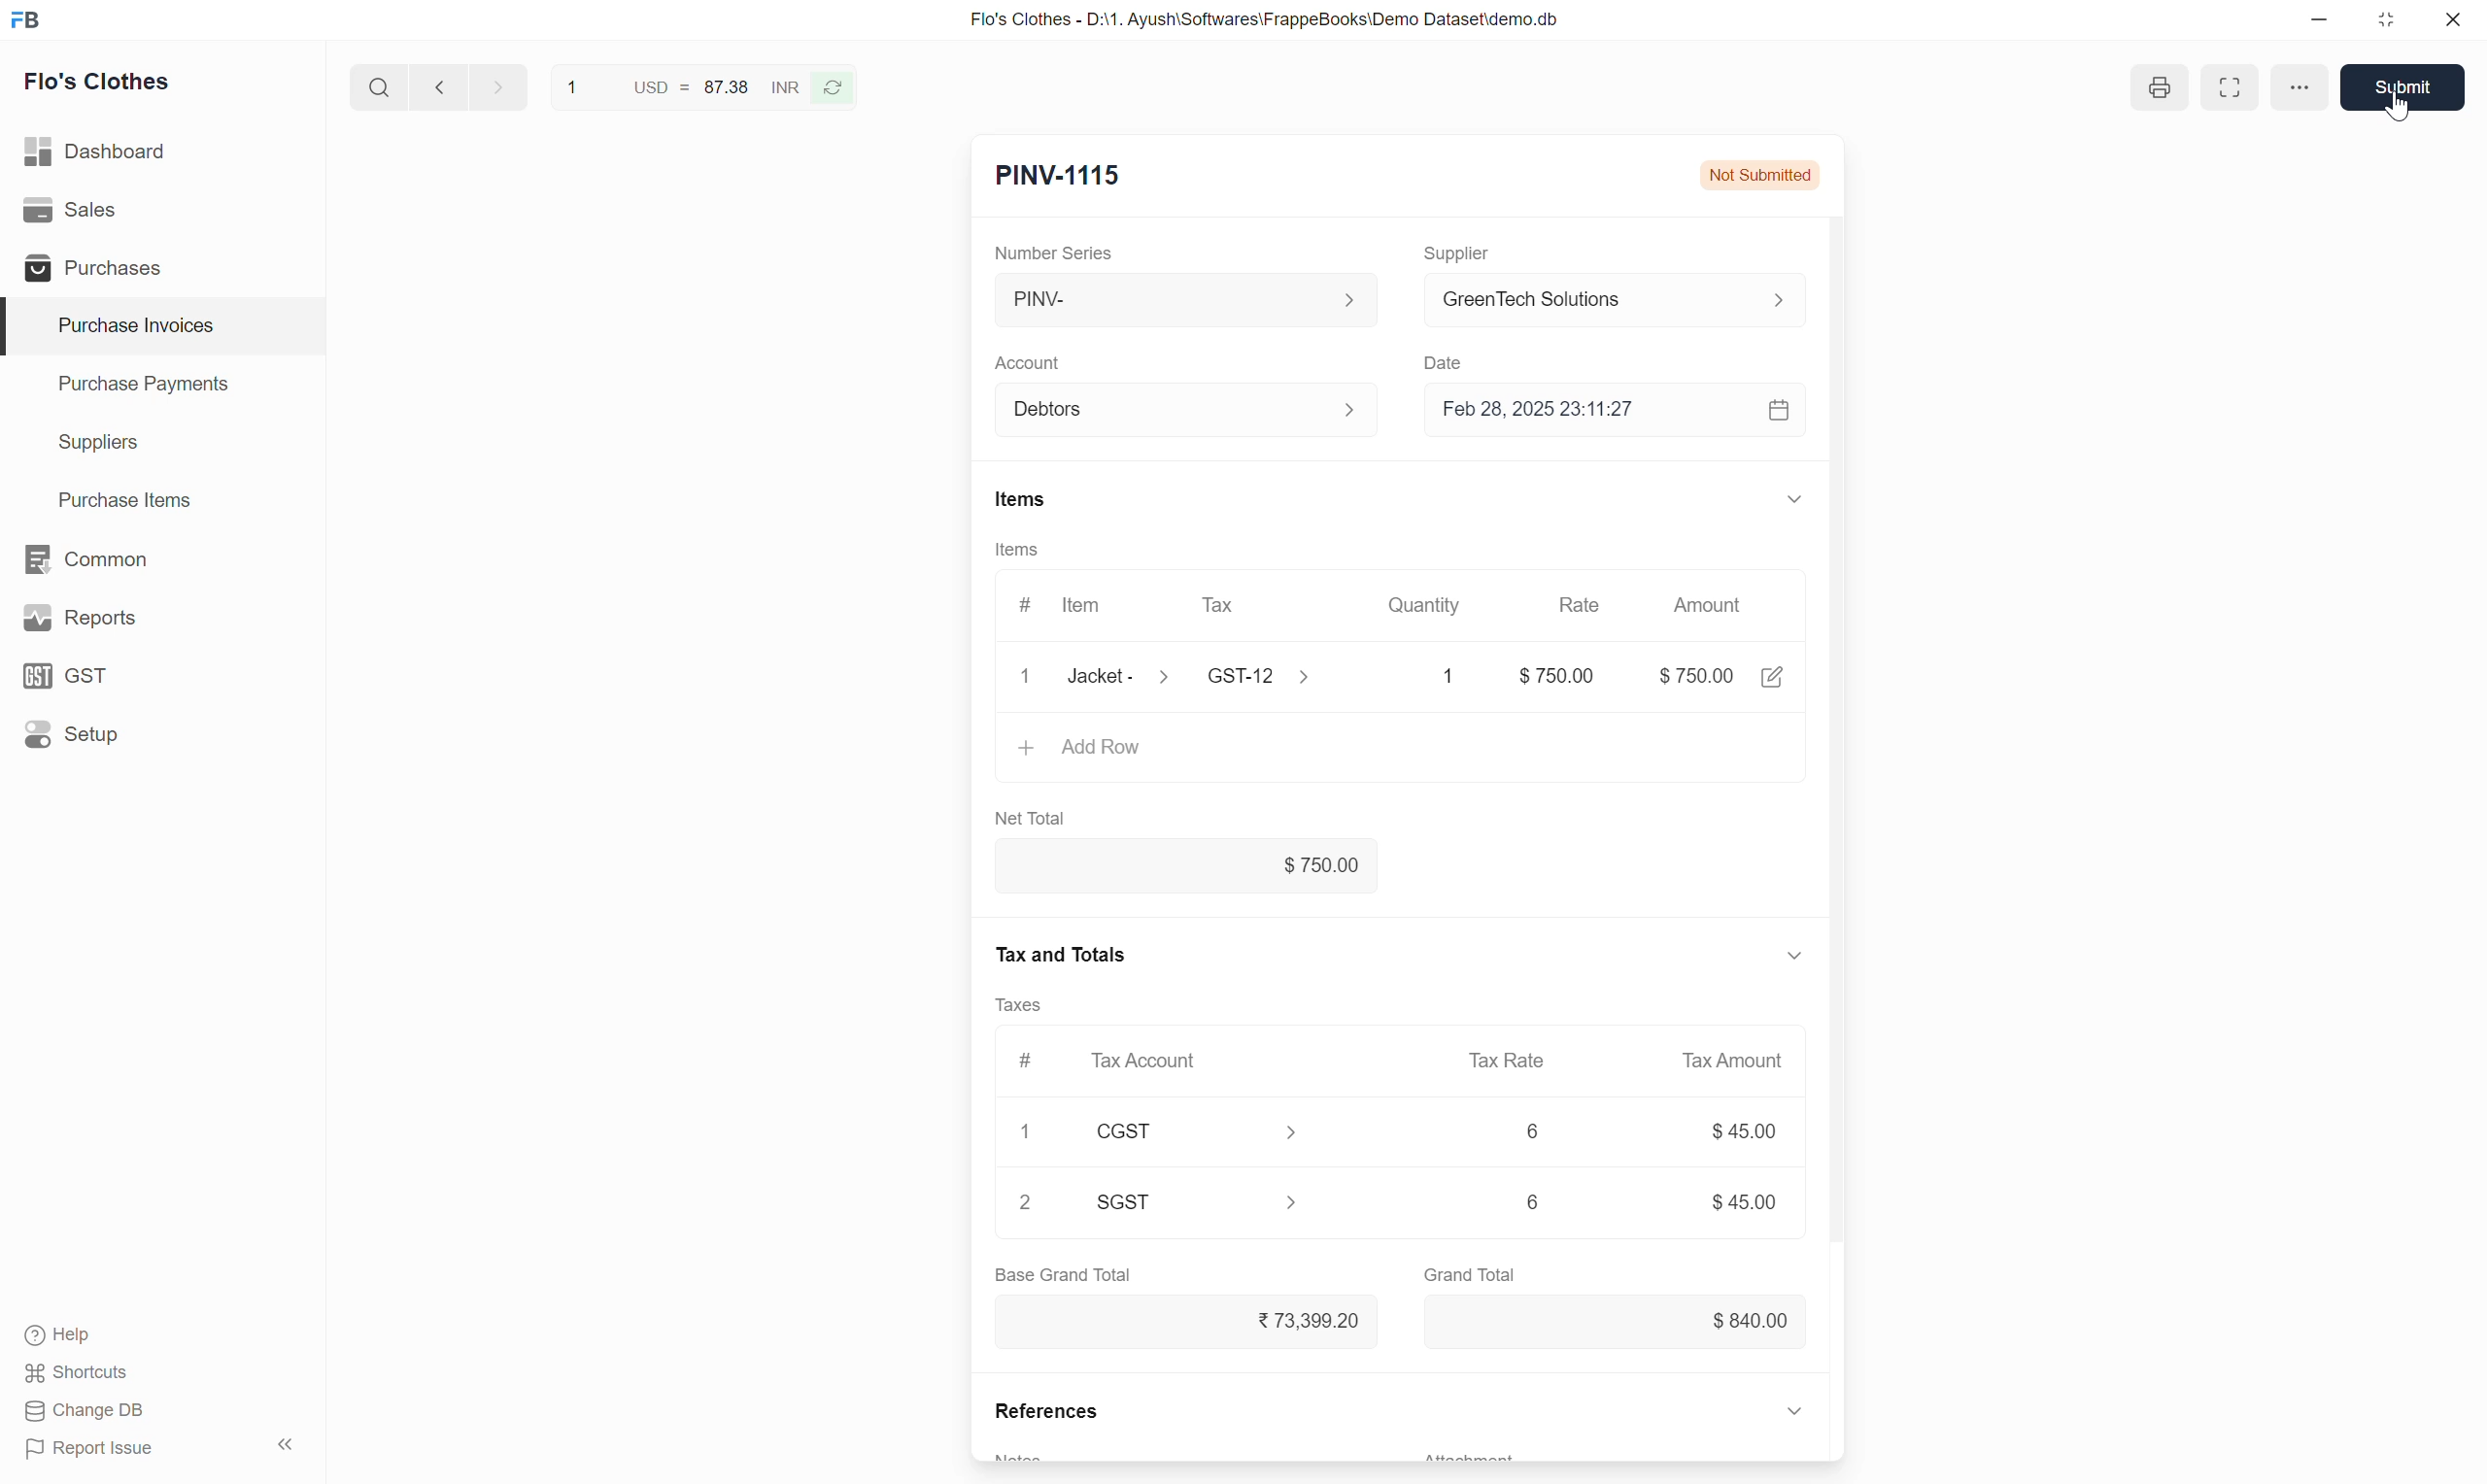 The width and height of the screenshot is (2487, 1484). Describe the element at coordinates (678, 87) in the screenshot. I see `1 USD = 87.38 INR` at that location.